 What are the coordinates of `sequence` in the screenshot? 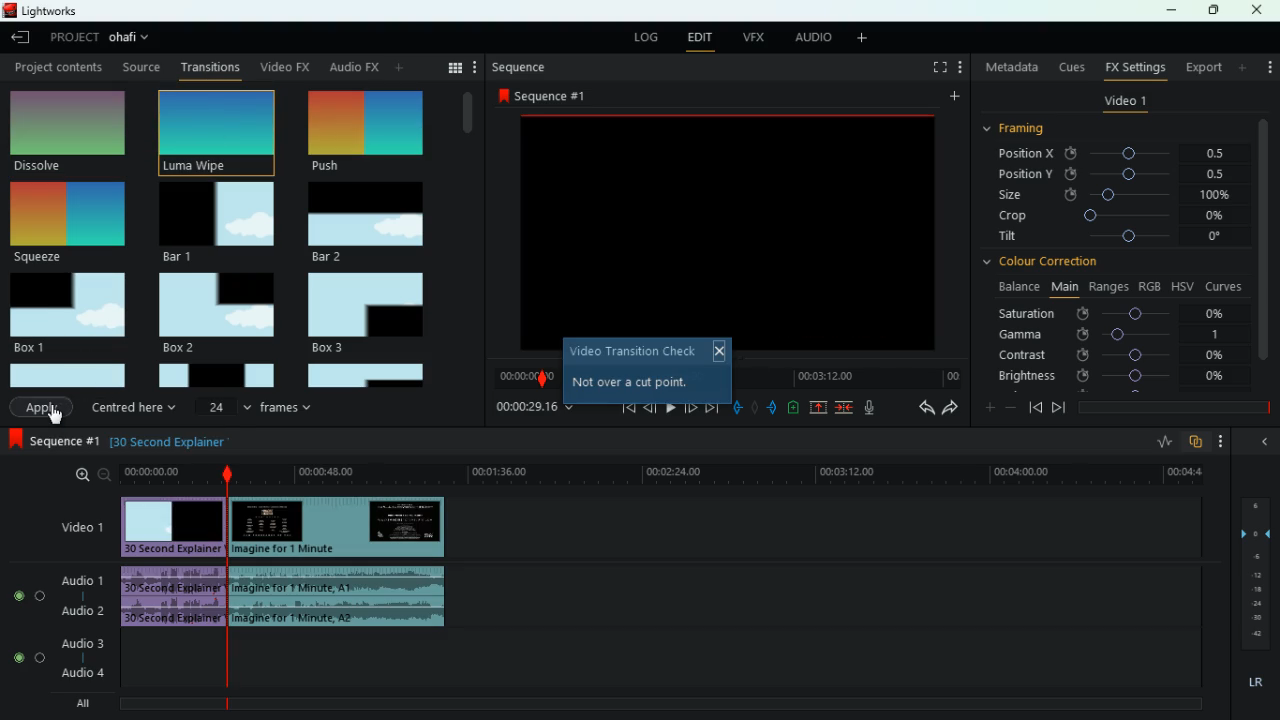 It's located at (521, 67).